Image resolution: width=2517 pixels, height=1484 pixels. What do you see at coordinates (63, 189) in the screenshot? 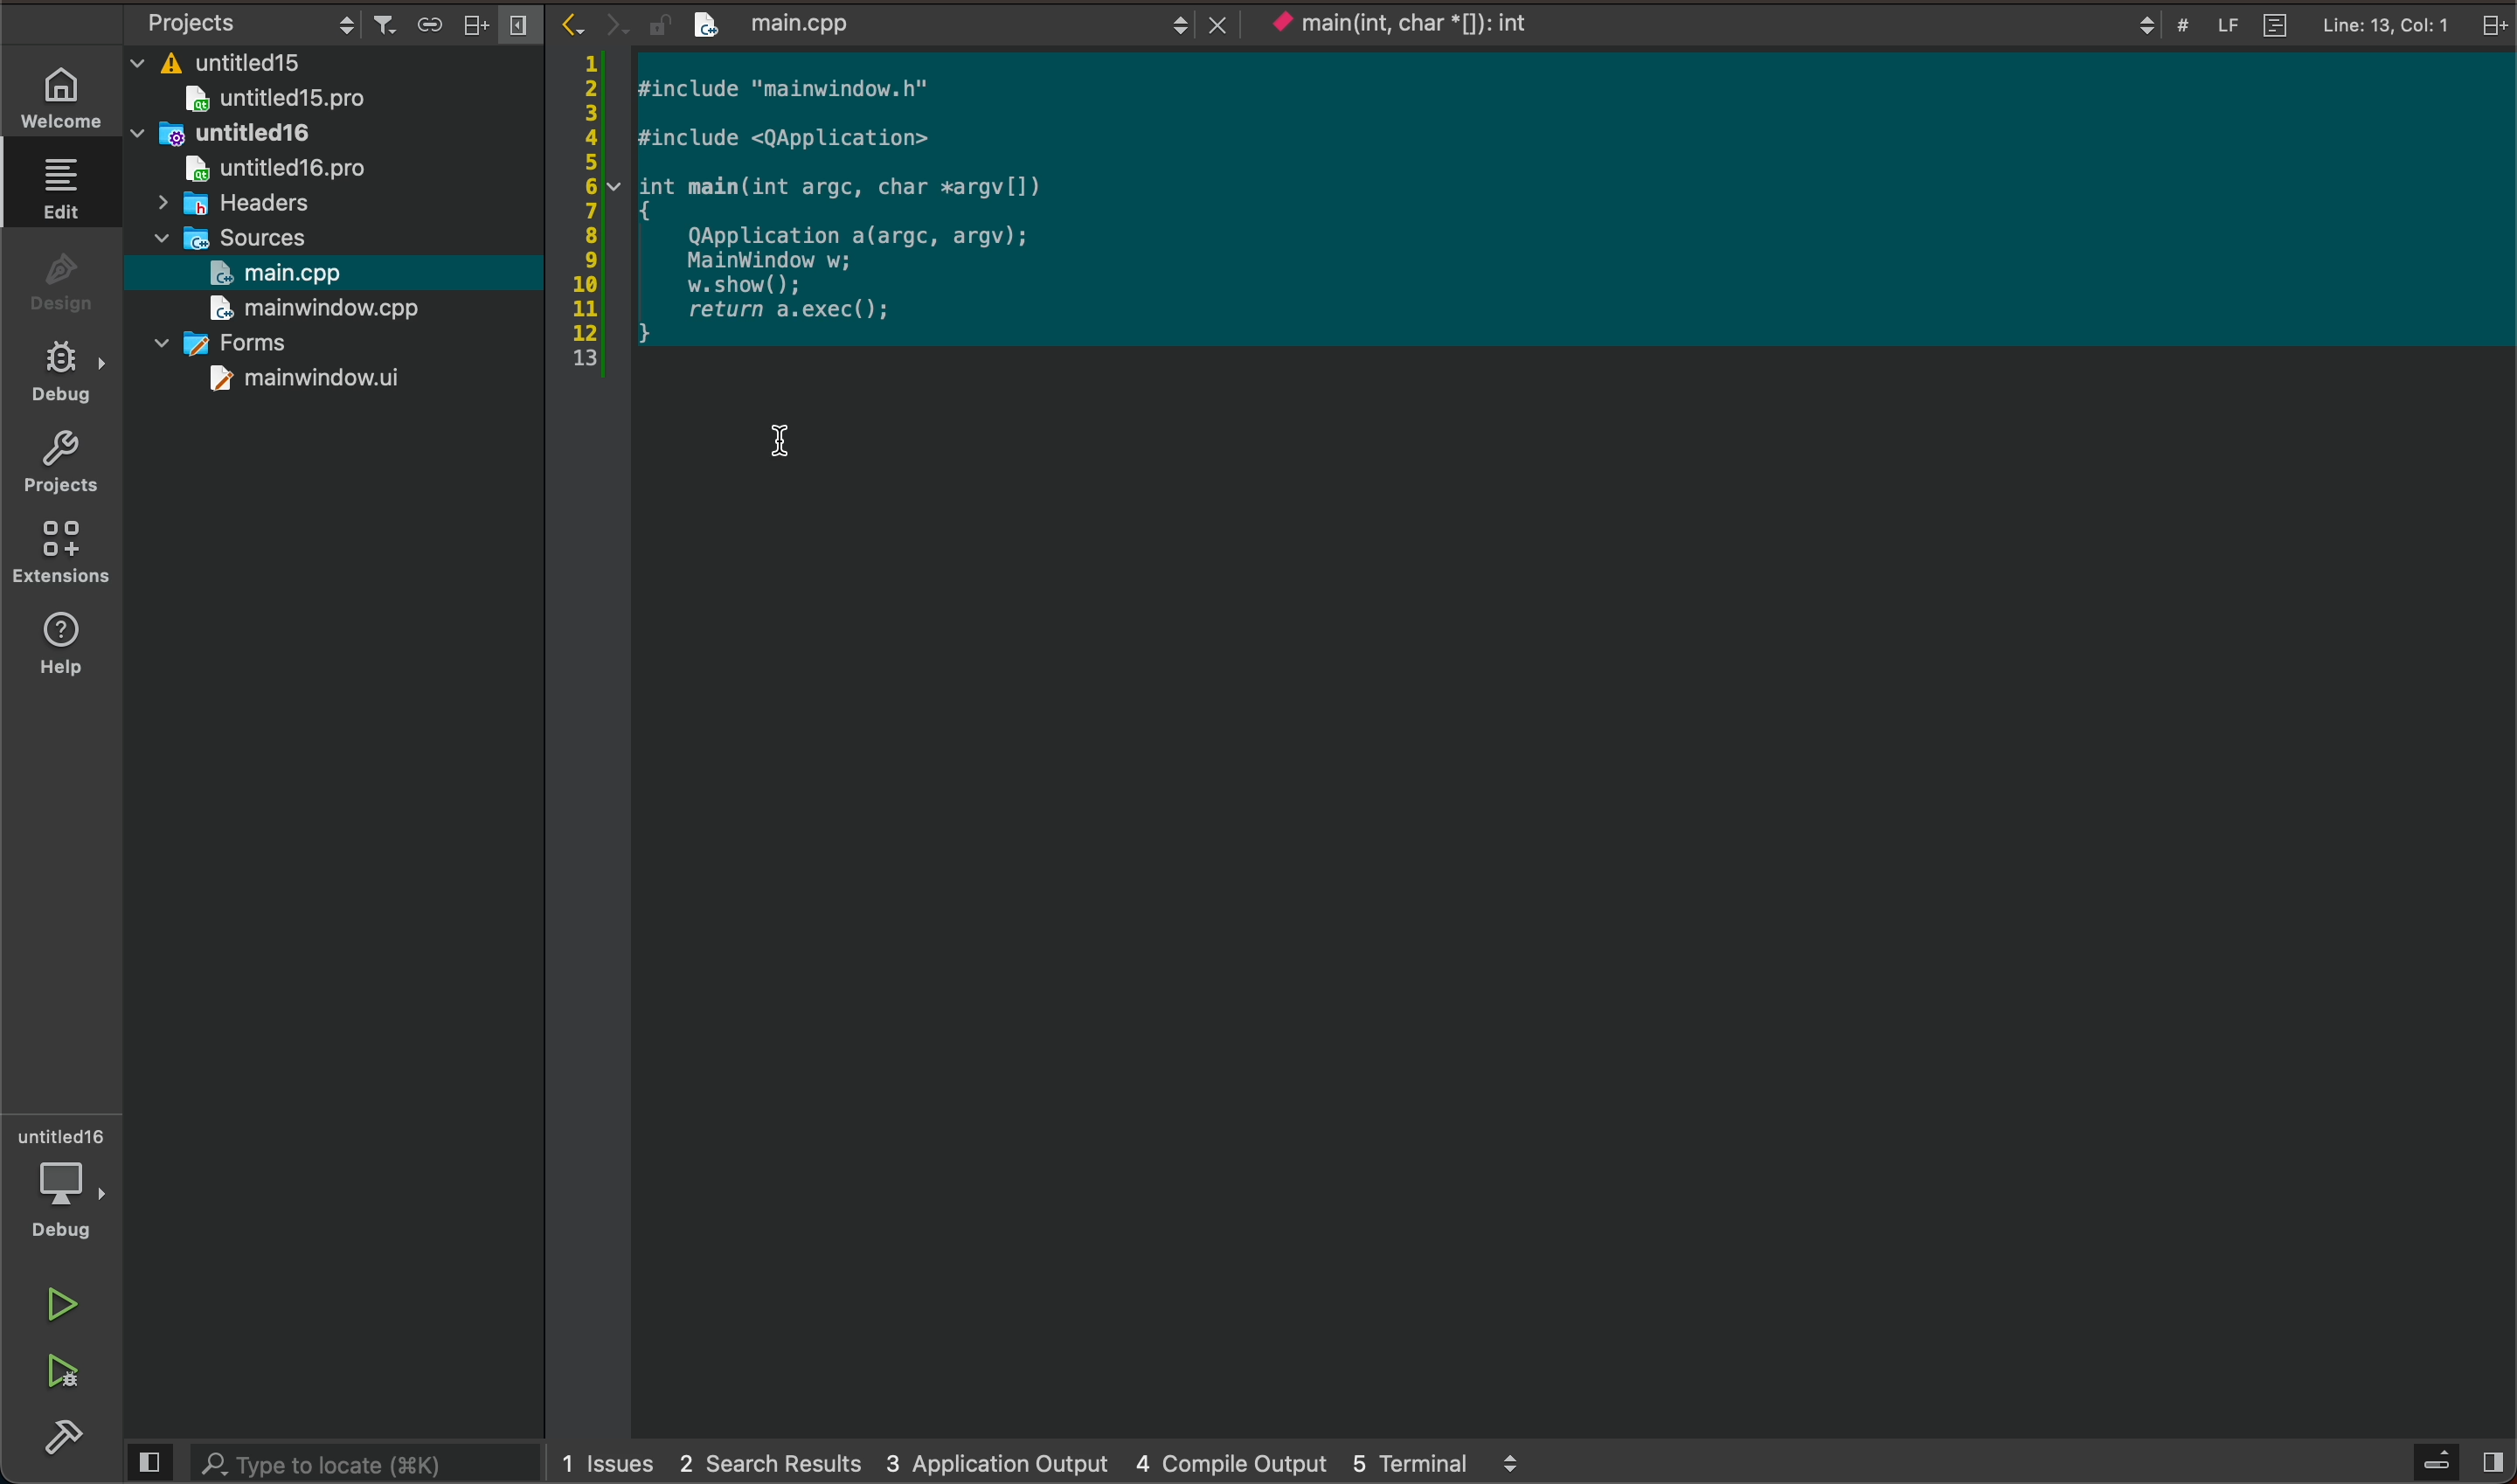
I see `edit file` at bounding box center [63, 189].